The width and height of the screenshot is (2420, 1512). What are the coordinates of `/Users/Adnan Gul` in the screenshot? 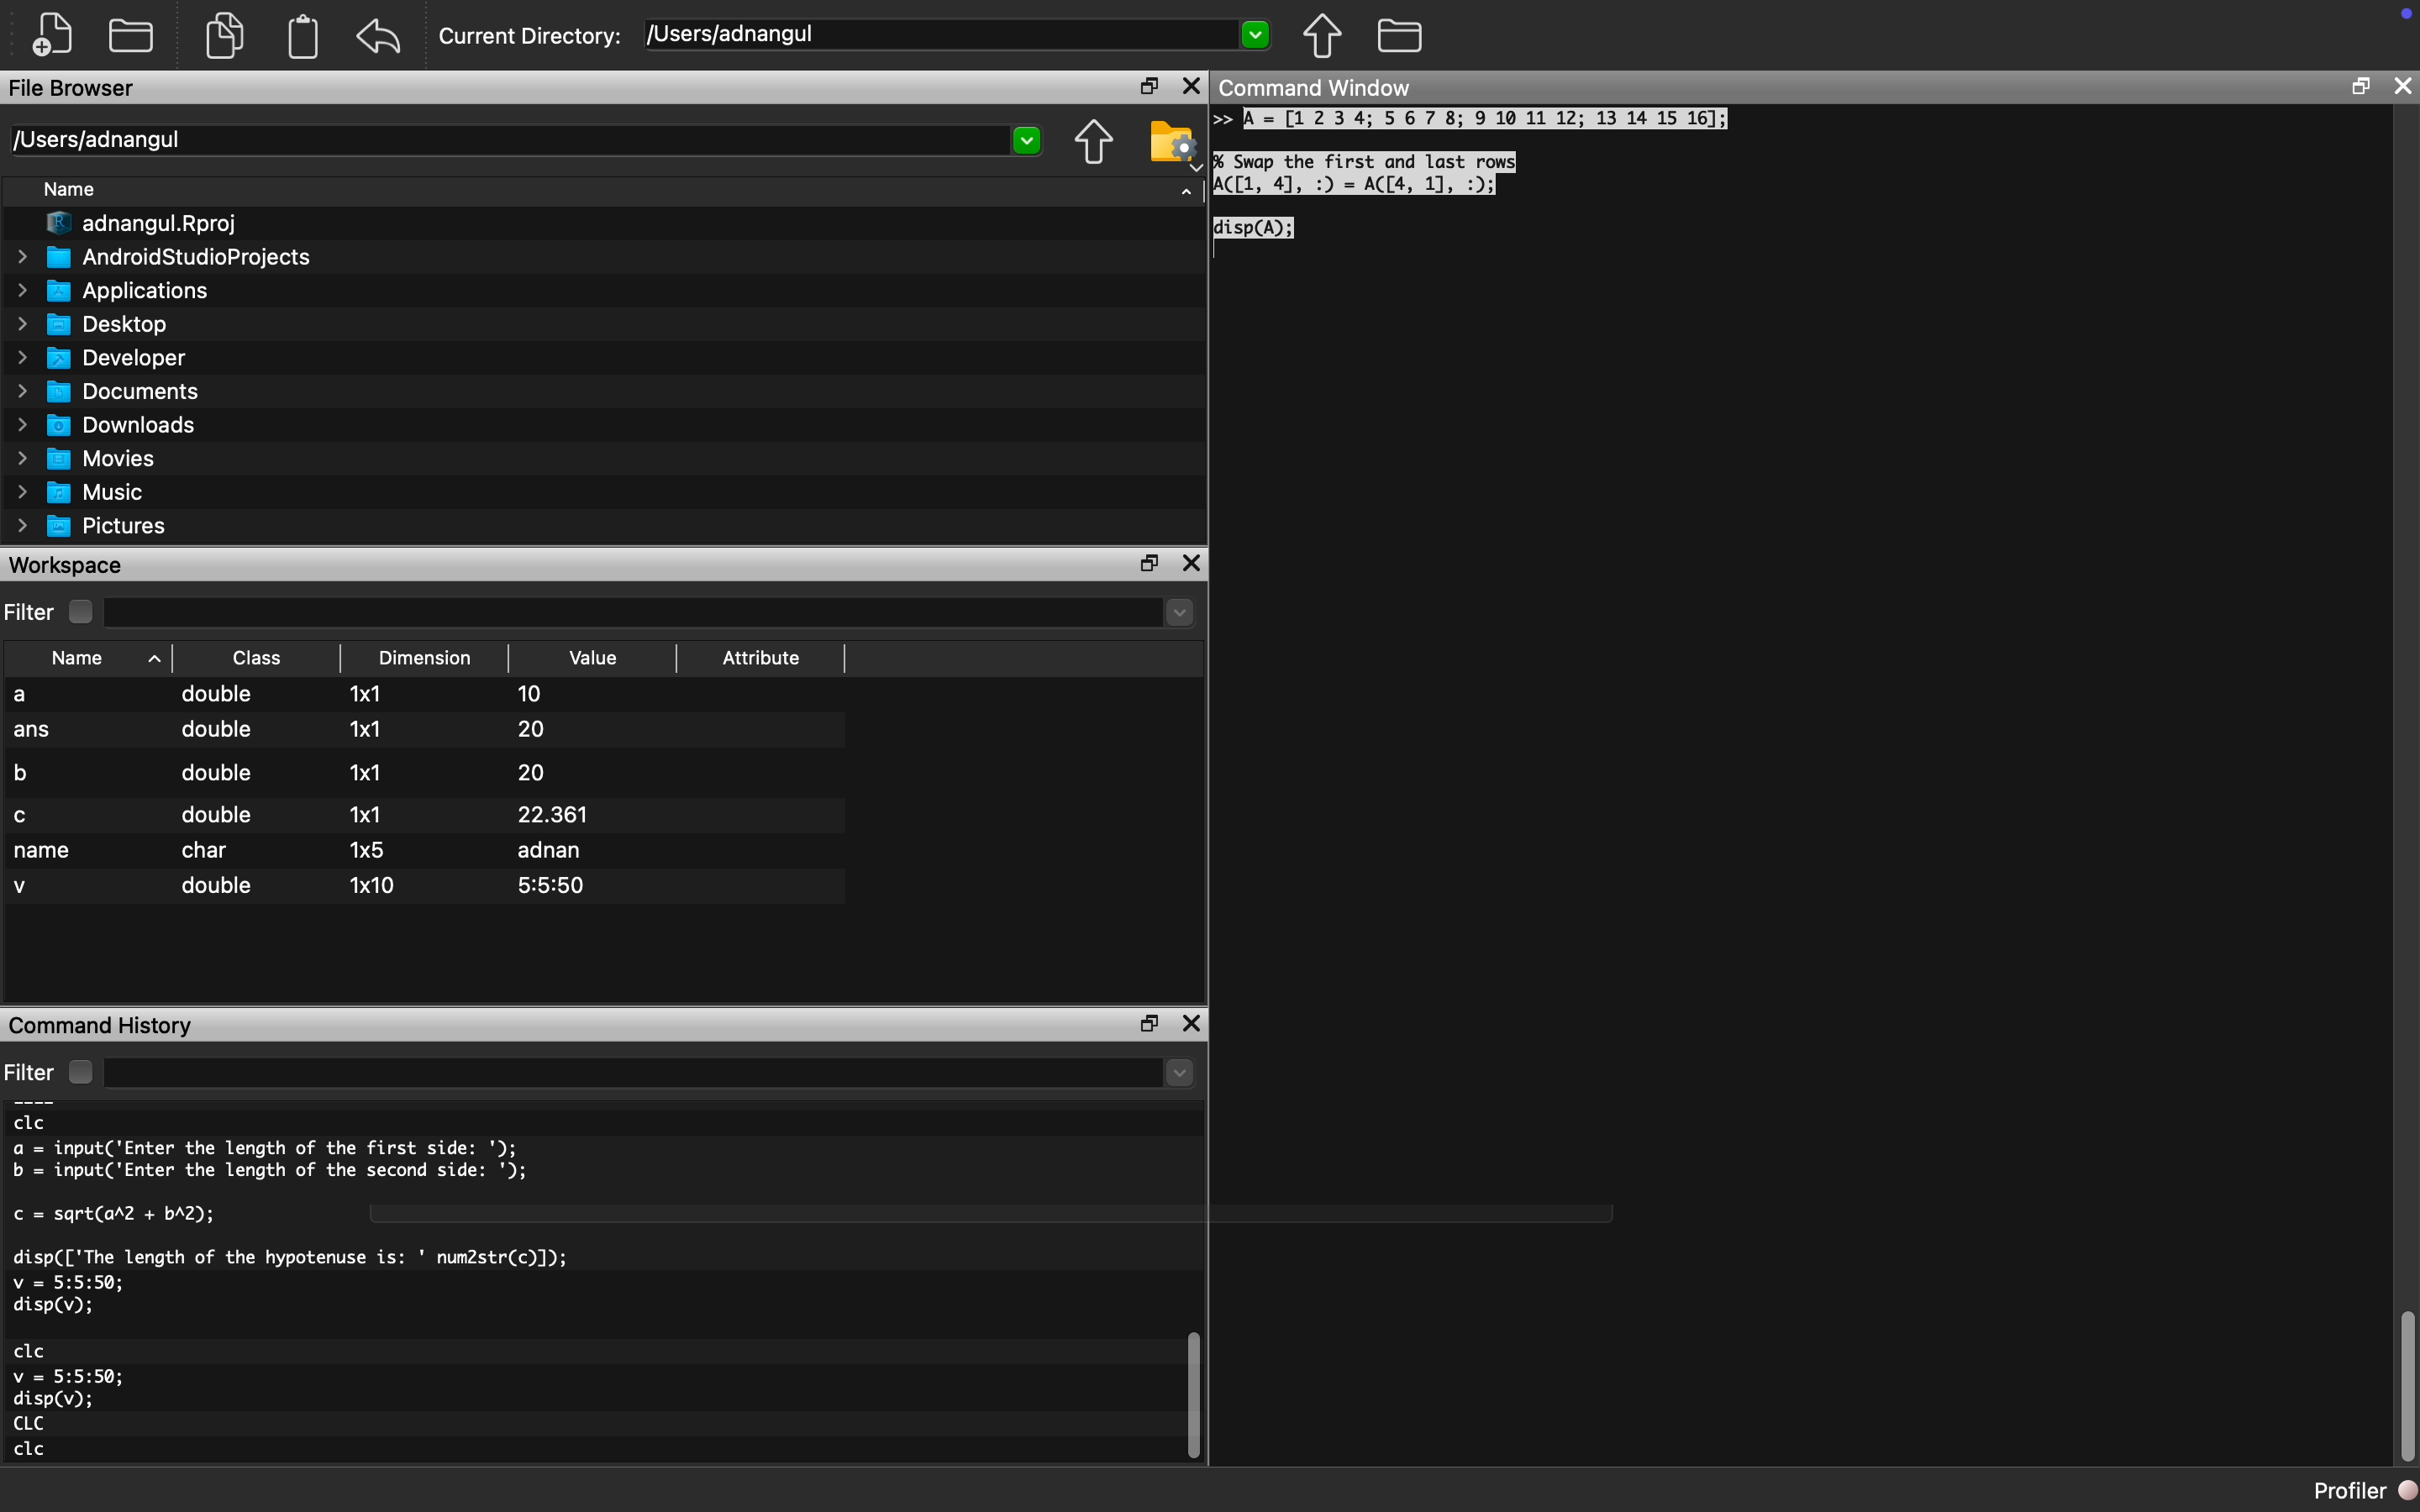 It's located at (504, 142).